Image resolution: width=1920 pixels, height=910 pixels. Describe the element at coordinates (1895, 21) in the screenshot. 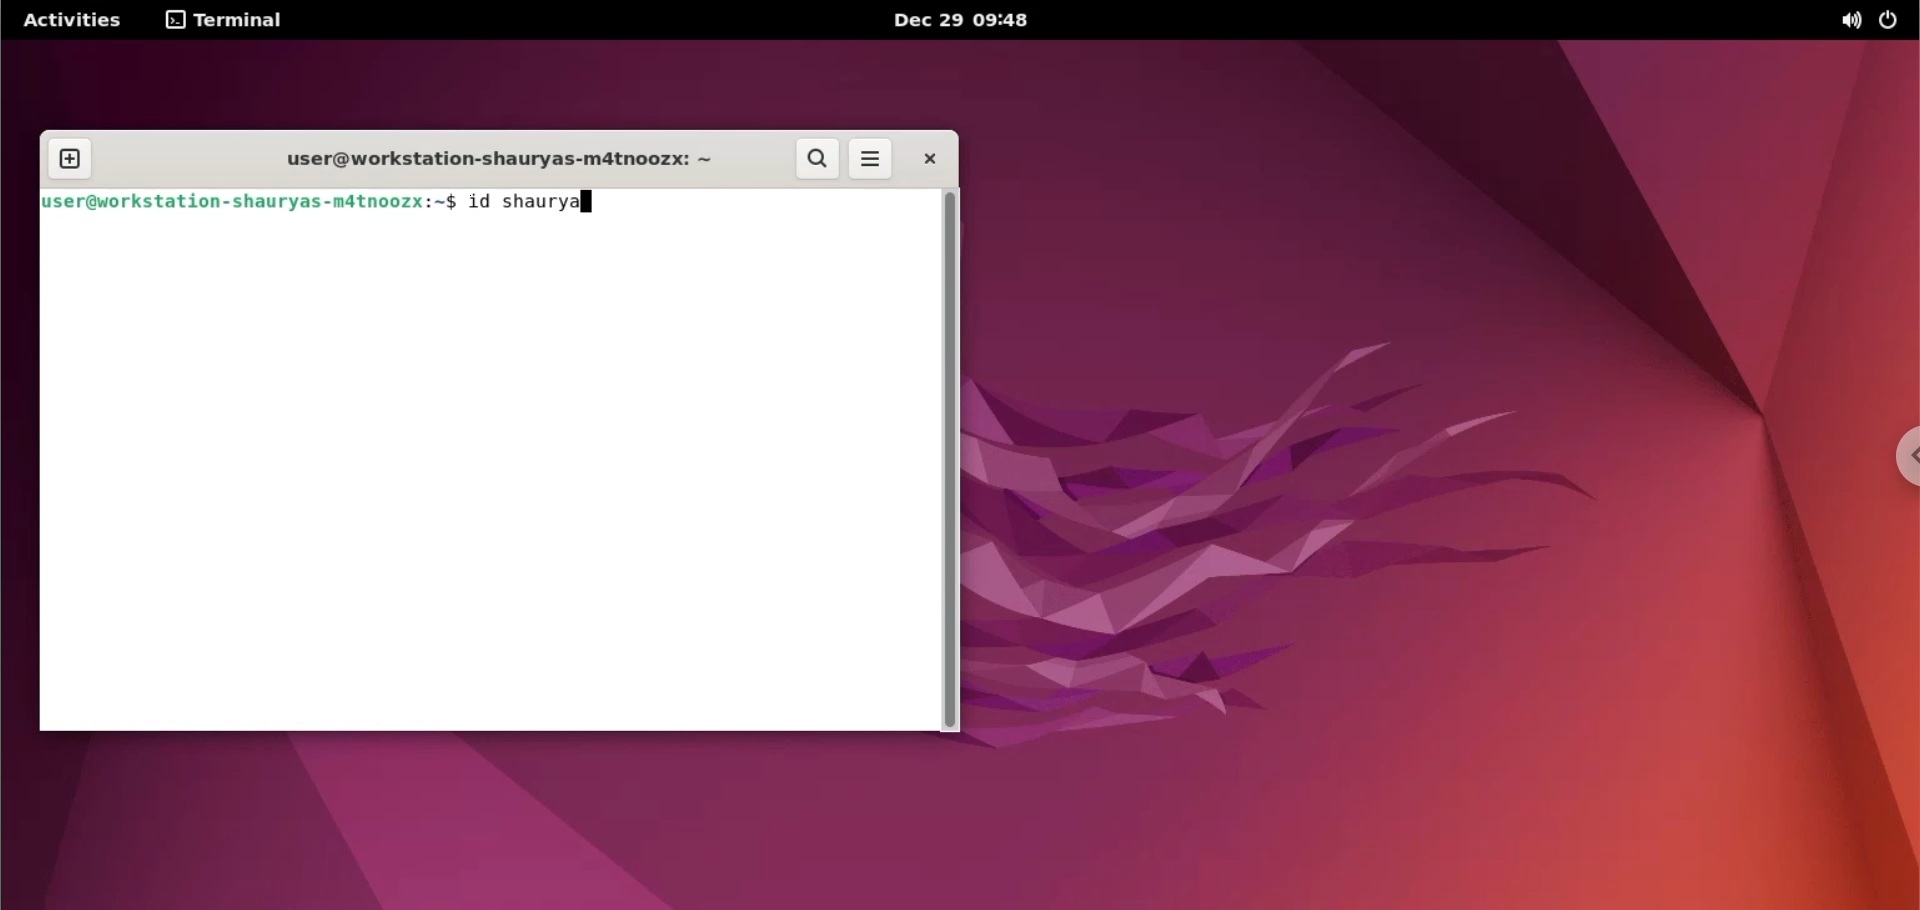

I see `power option` at that location.